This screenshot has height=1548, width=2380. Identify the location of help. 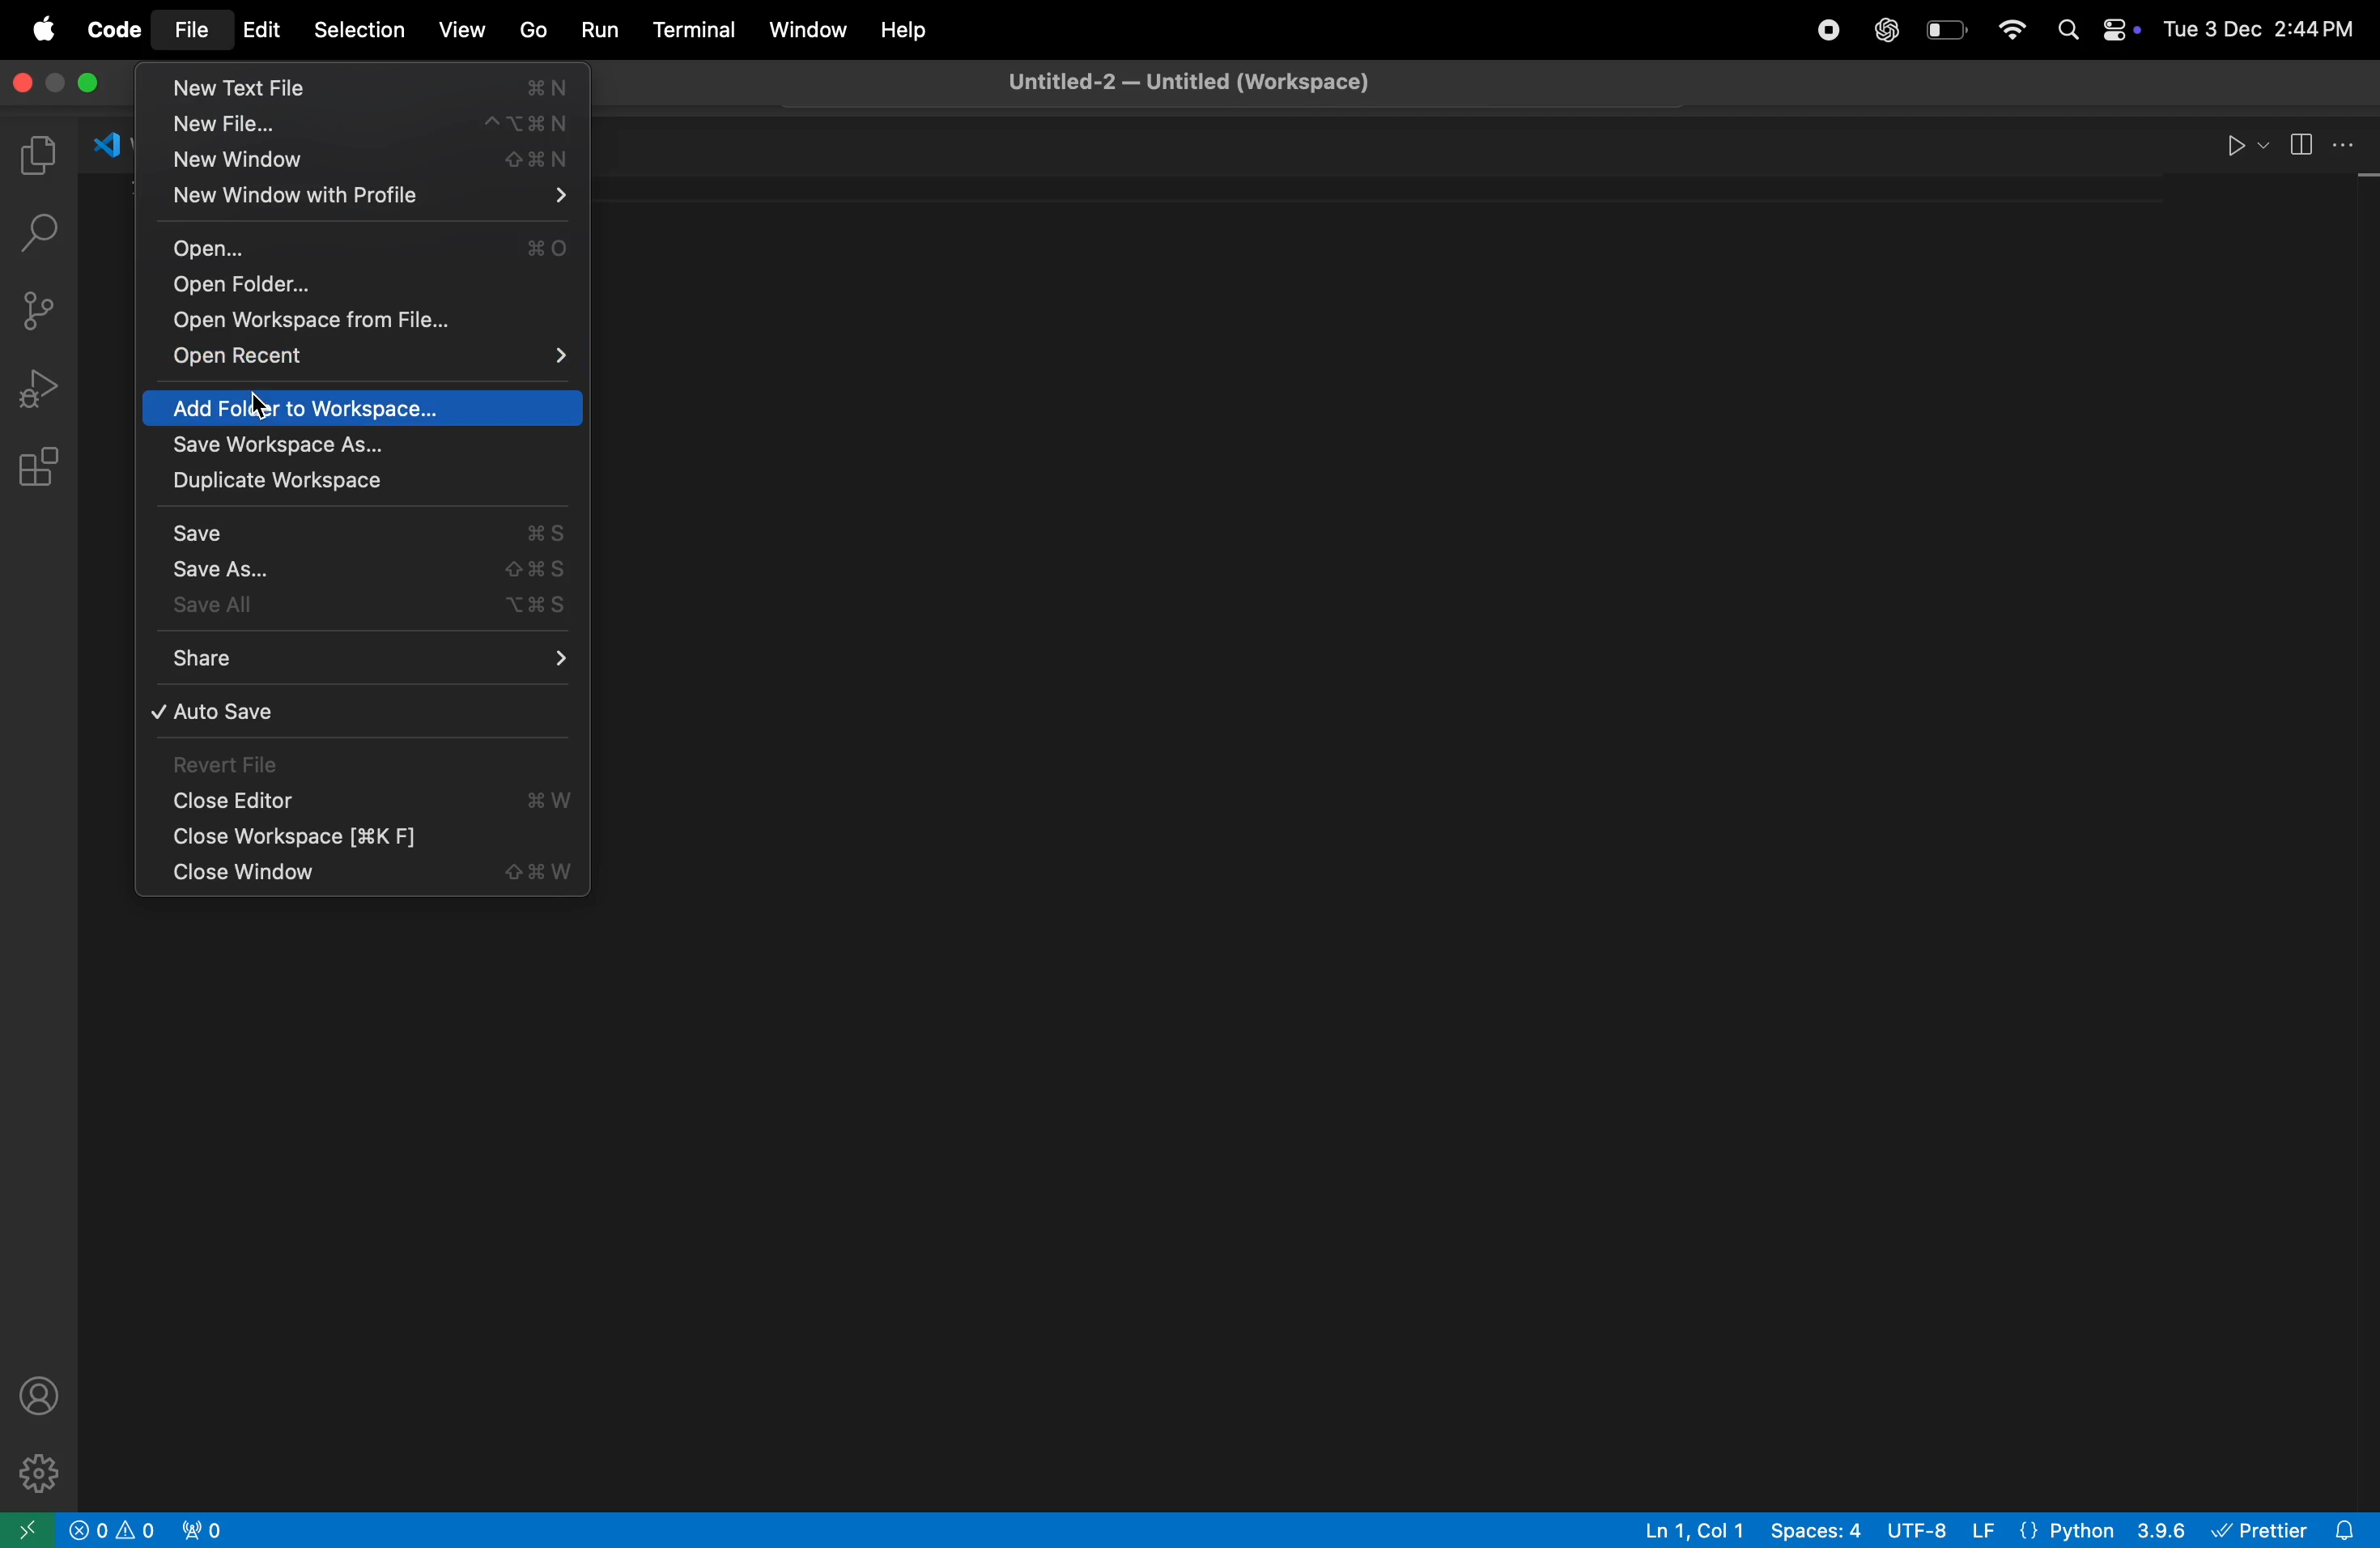
(902, 30).